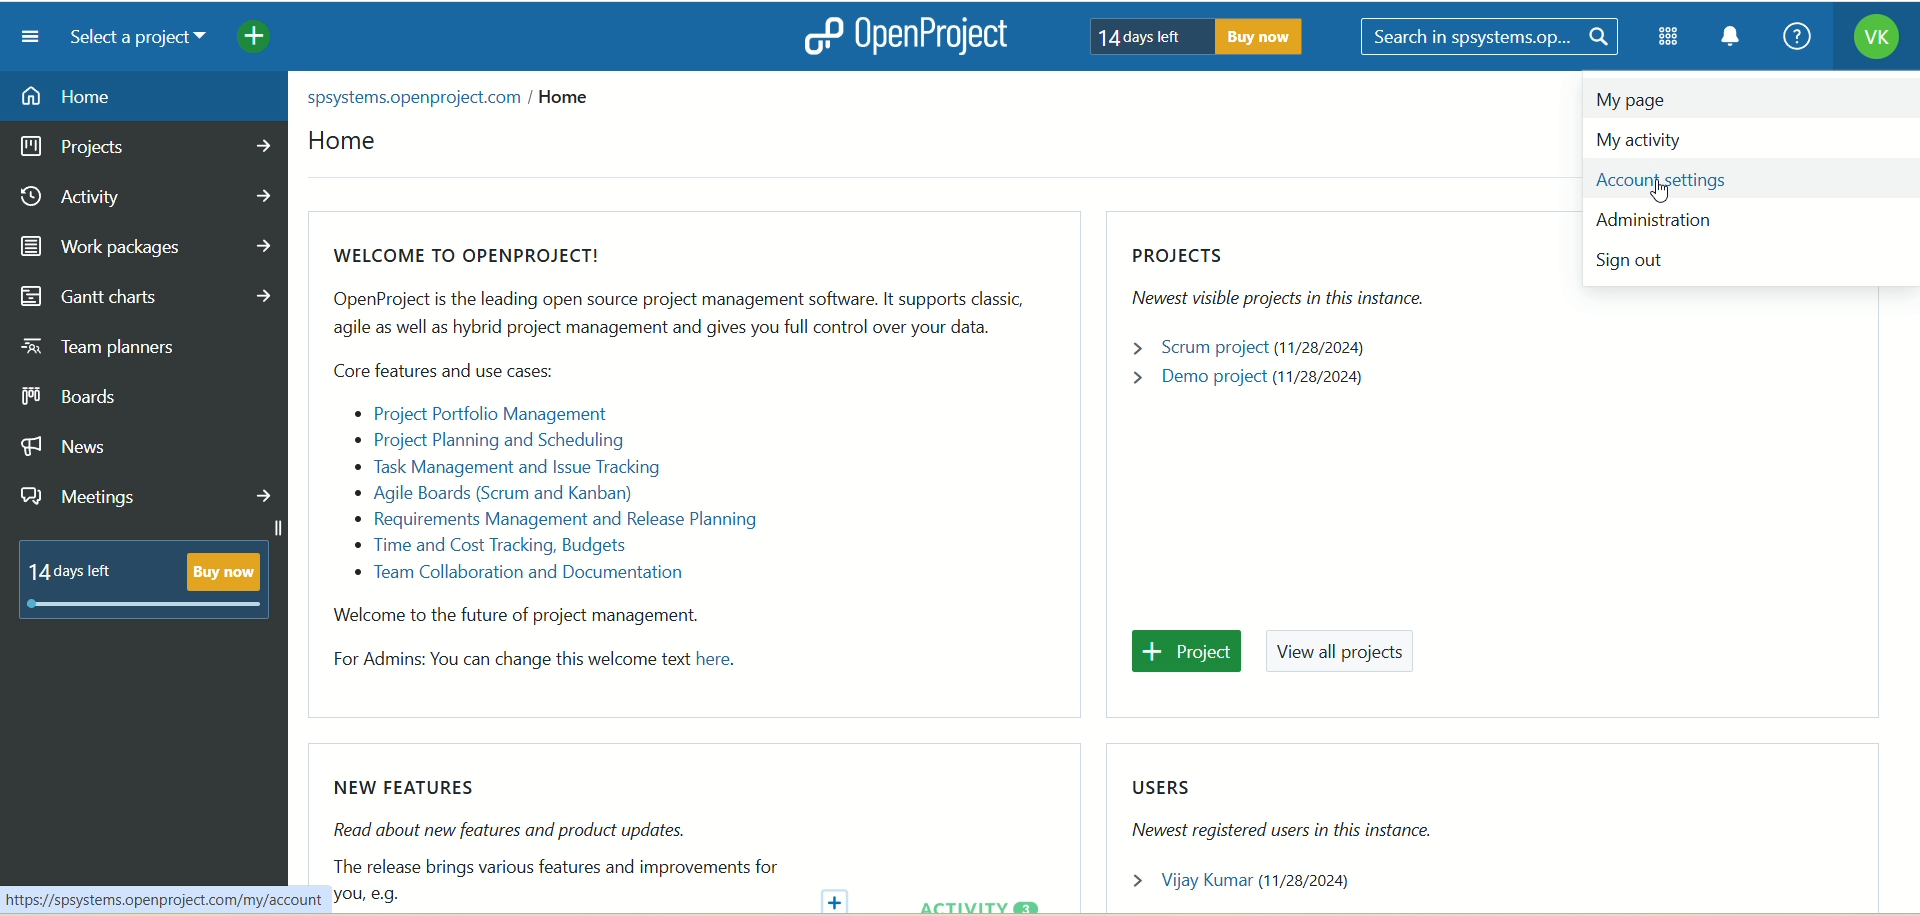 Image resolution: width=1920 pixels, height=916 pixels. Describe the element at coordinates (130, 38) in the screenshot. I see `select a project` at that location.